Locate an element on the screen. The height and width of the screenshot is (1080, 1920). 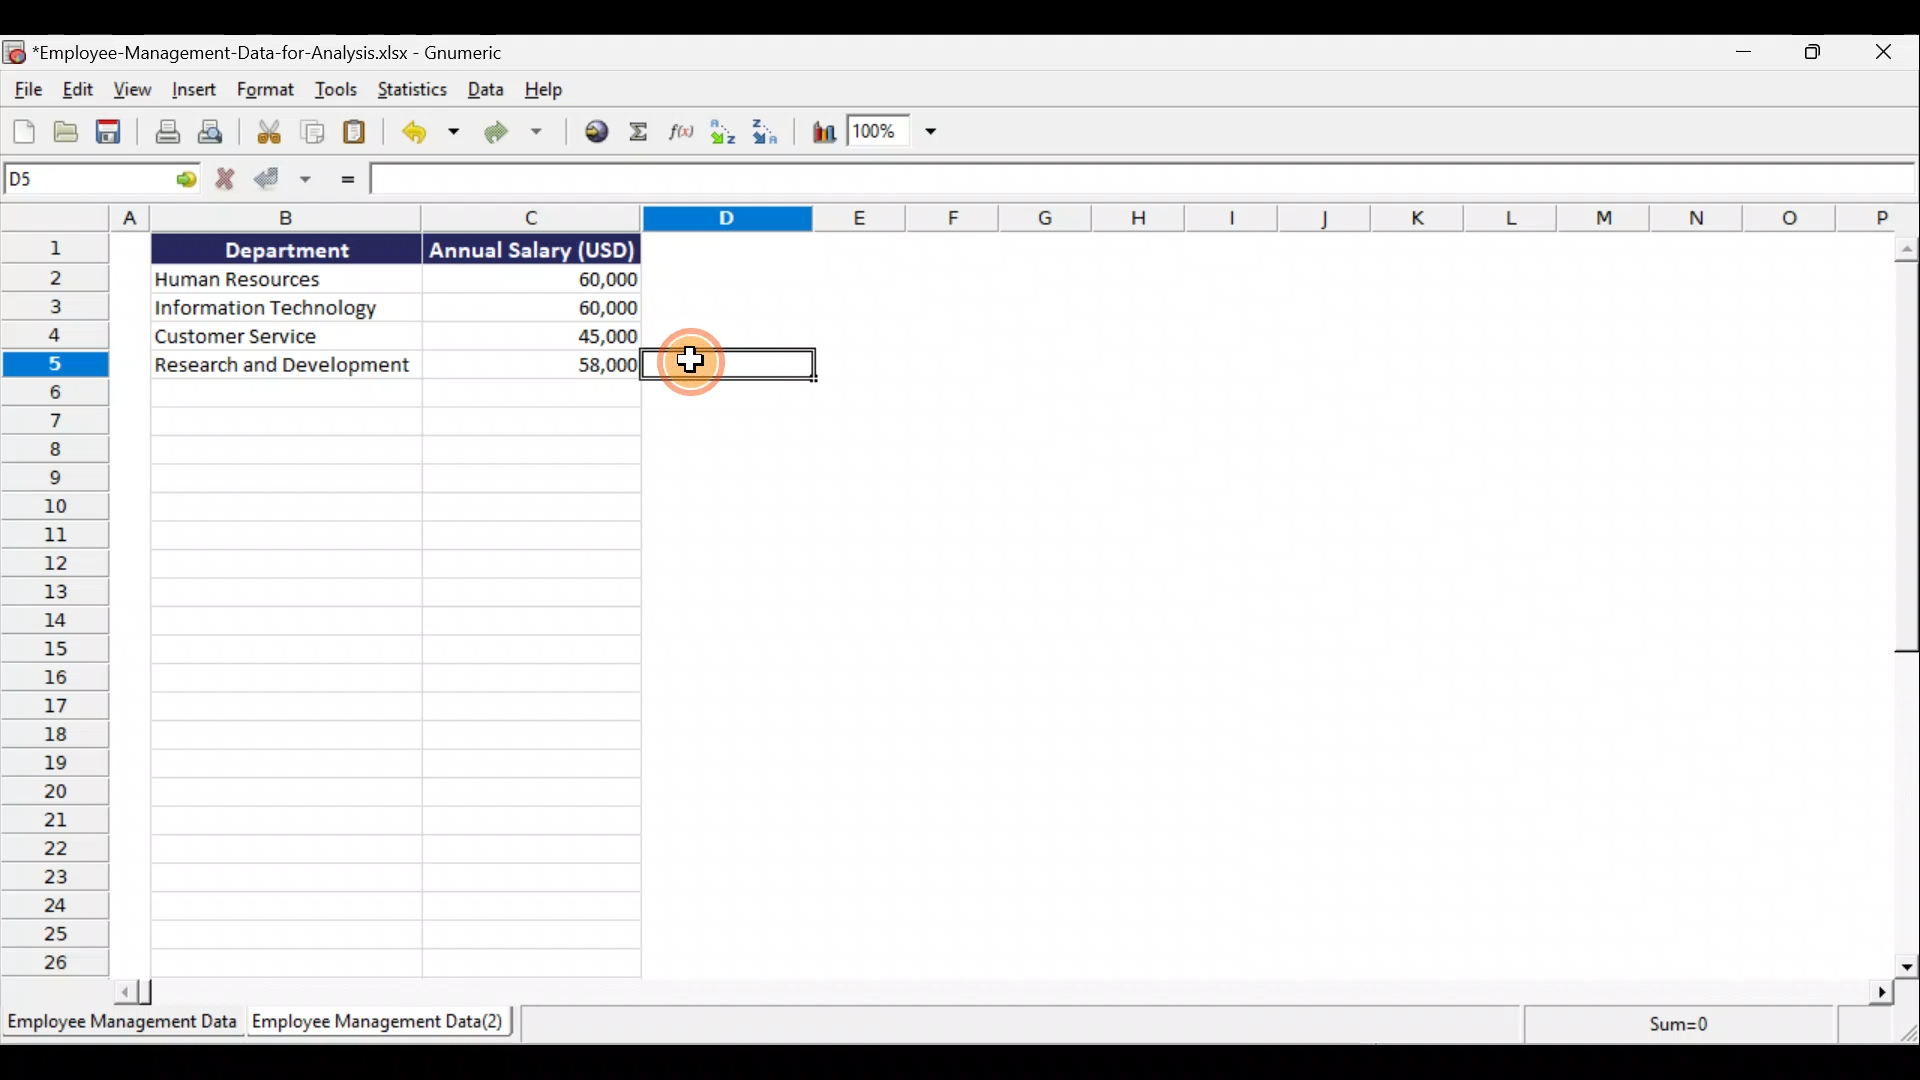
Zoom is located at coordinates (904, 135).